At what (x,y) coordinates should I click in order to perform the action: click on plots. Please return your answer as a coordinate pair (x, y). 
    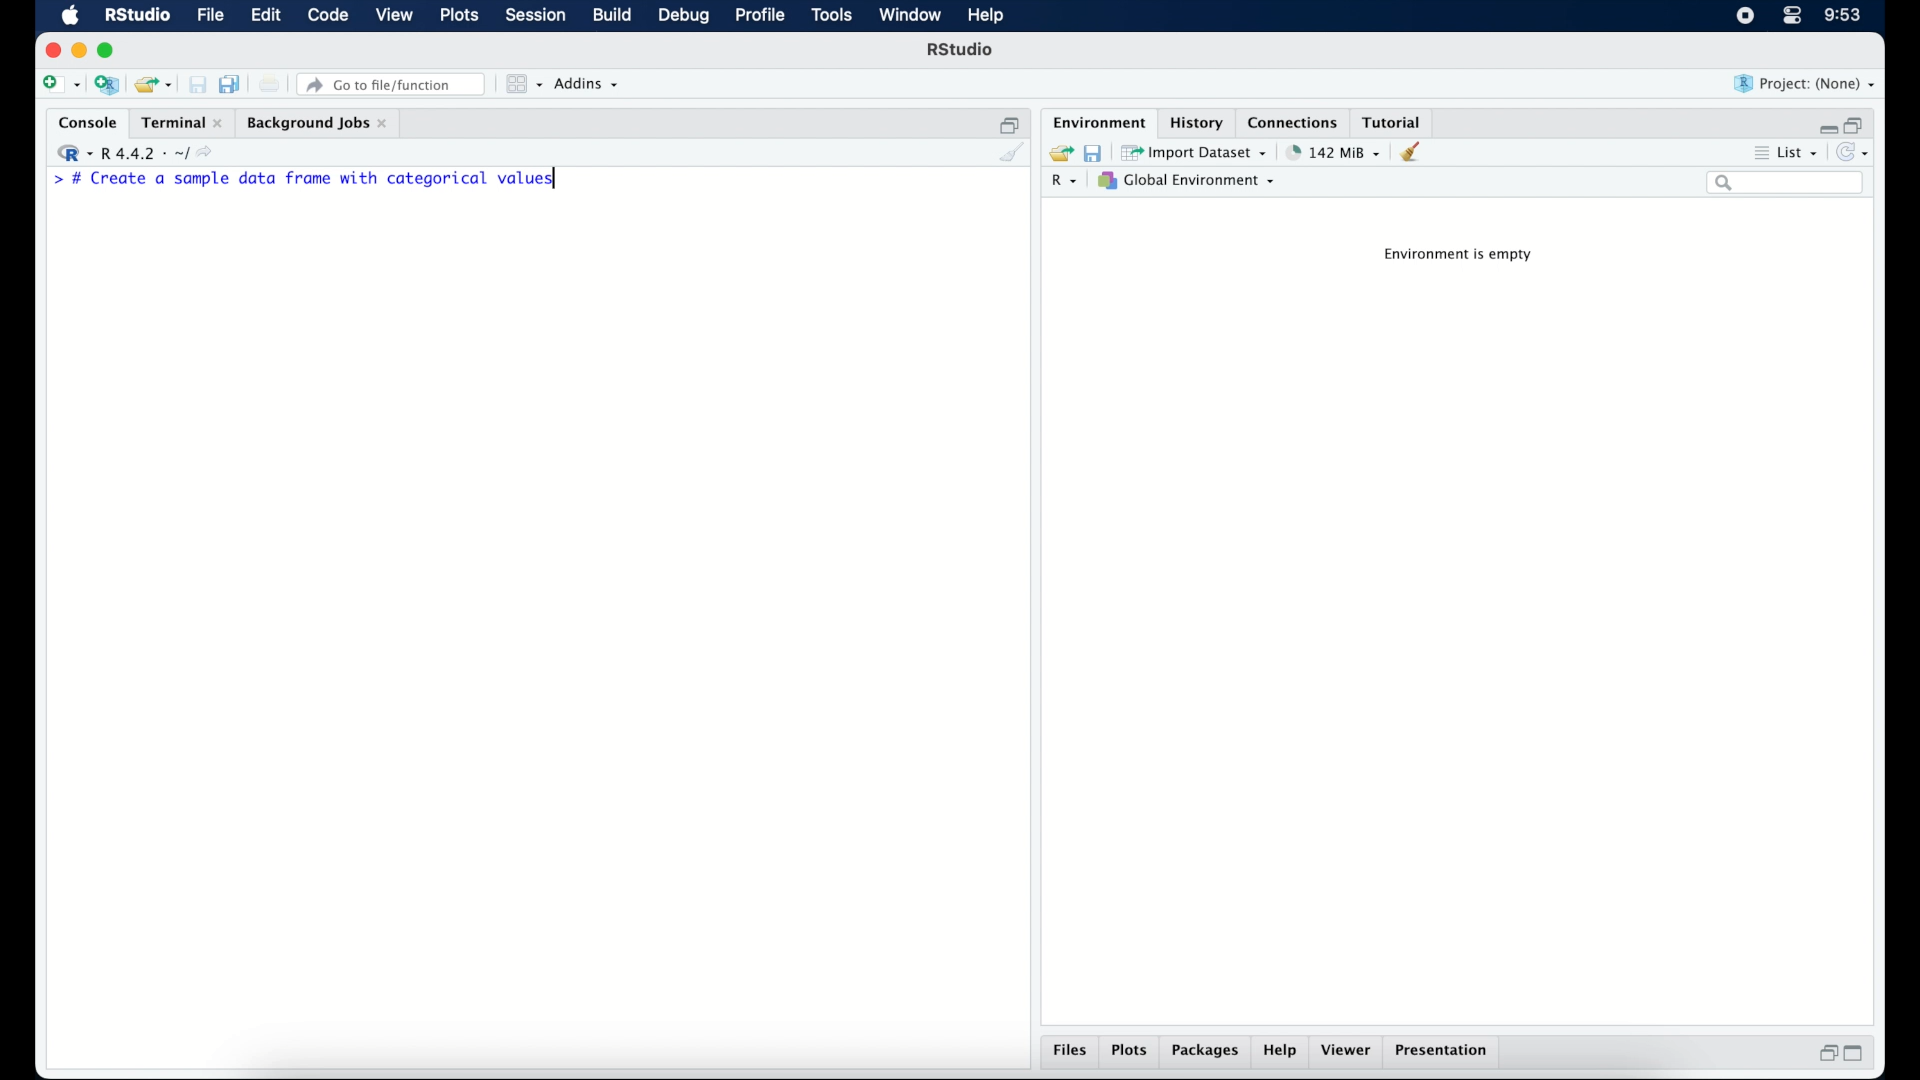
    Looking at the image, I should click on (1130, 1052).